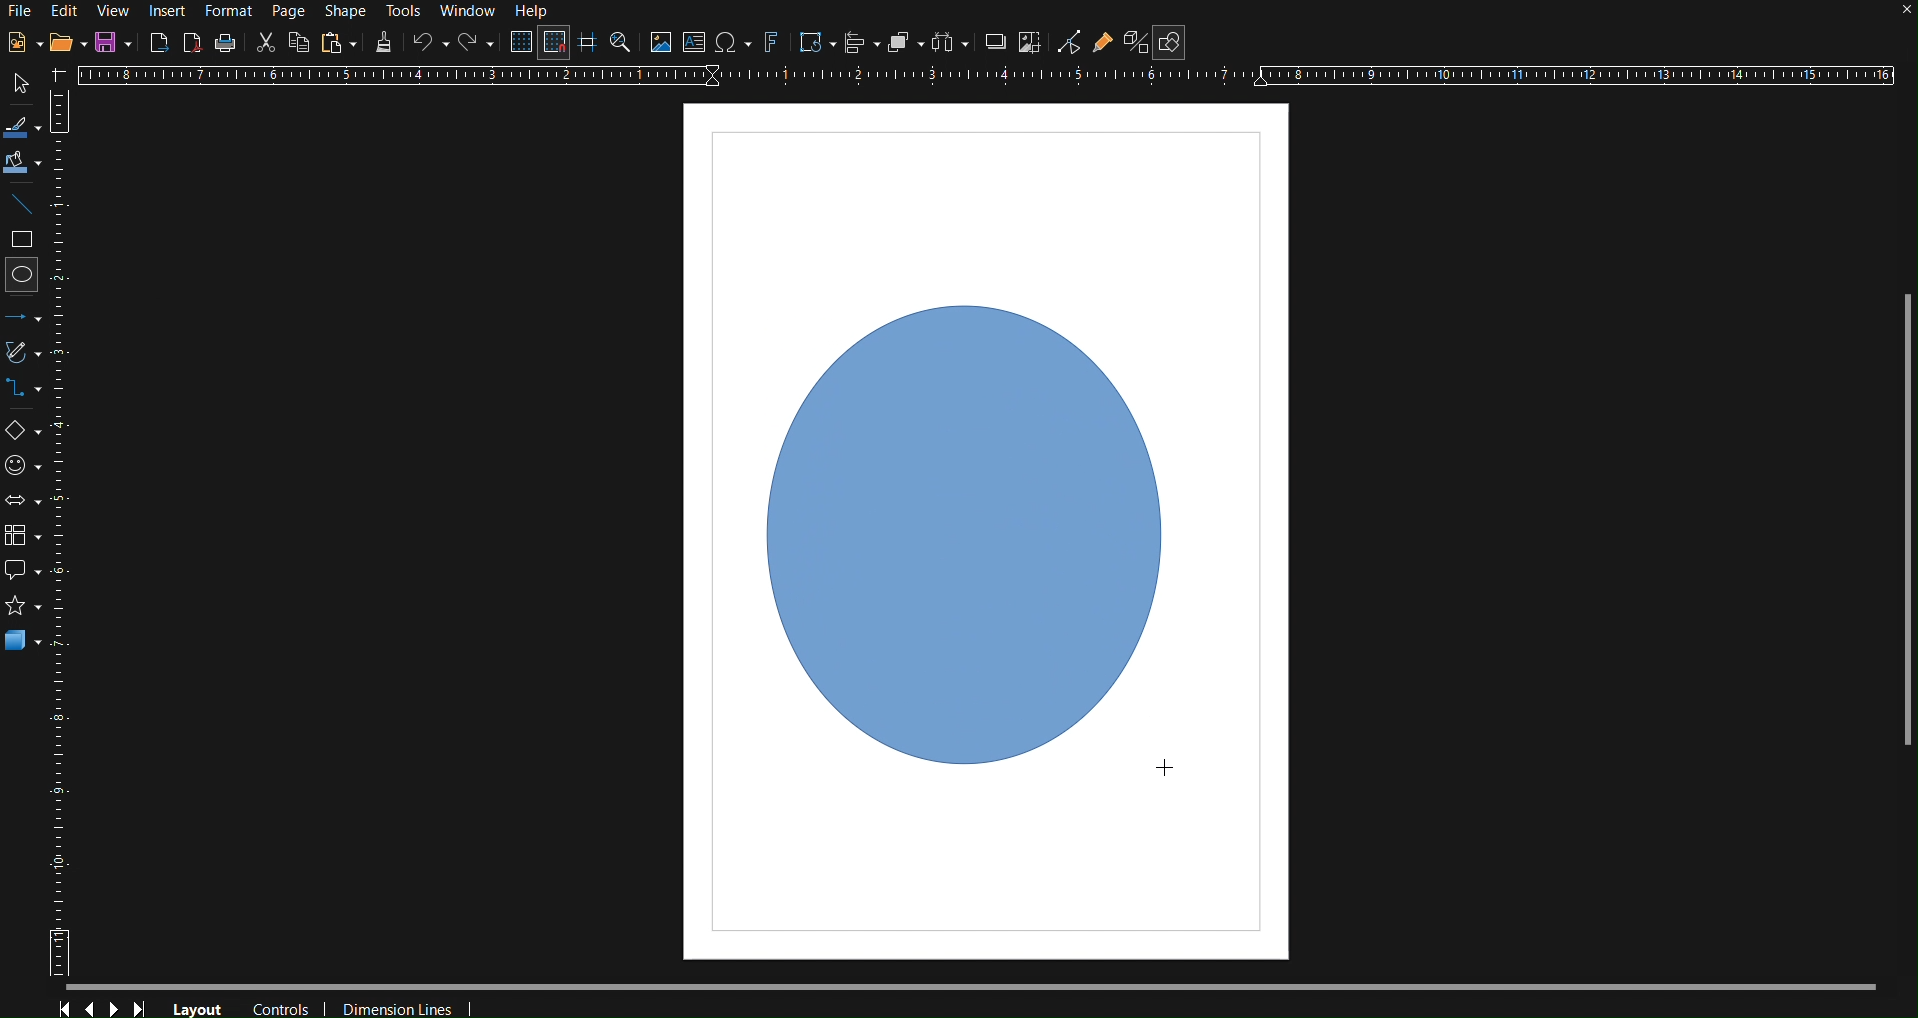  Describe the element at coordinates (26, 500) in the screenshot. I see `Block Arrows` at that location.